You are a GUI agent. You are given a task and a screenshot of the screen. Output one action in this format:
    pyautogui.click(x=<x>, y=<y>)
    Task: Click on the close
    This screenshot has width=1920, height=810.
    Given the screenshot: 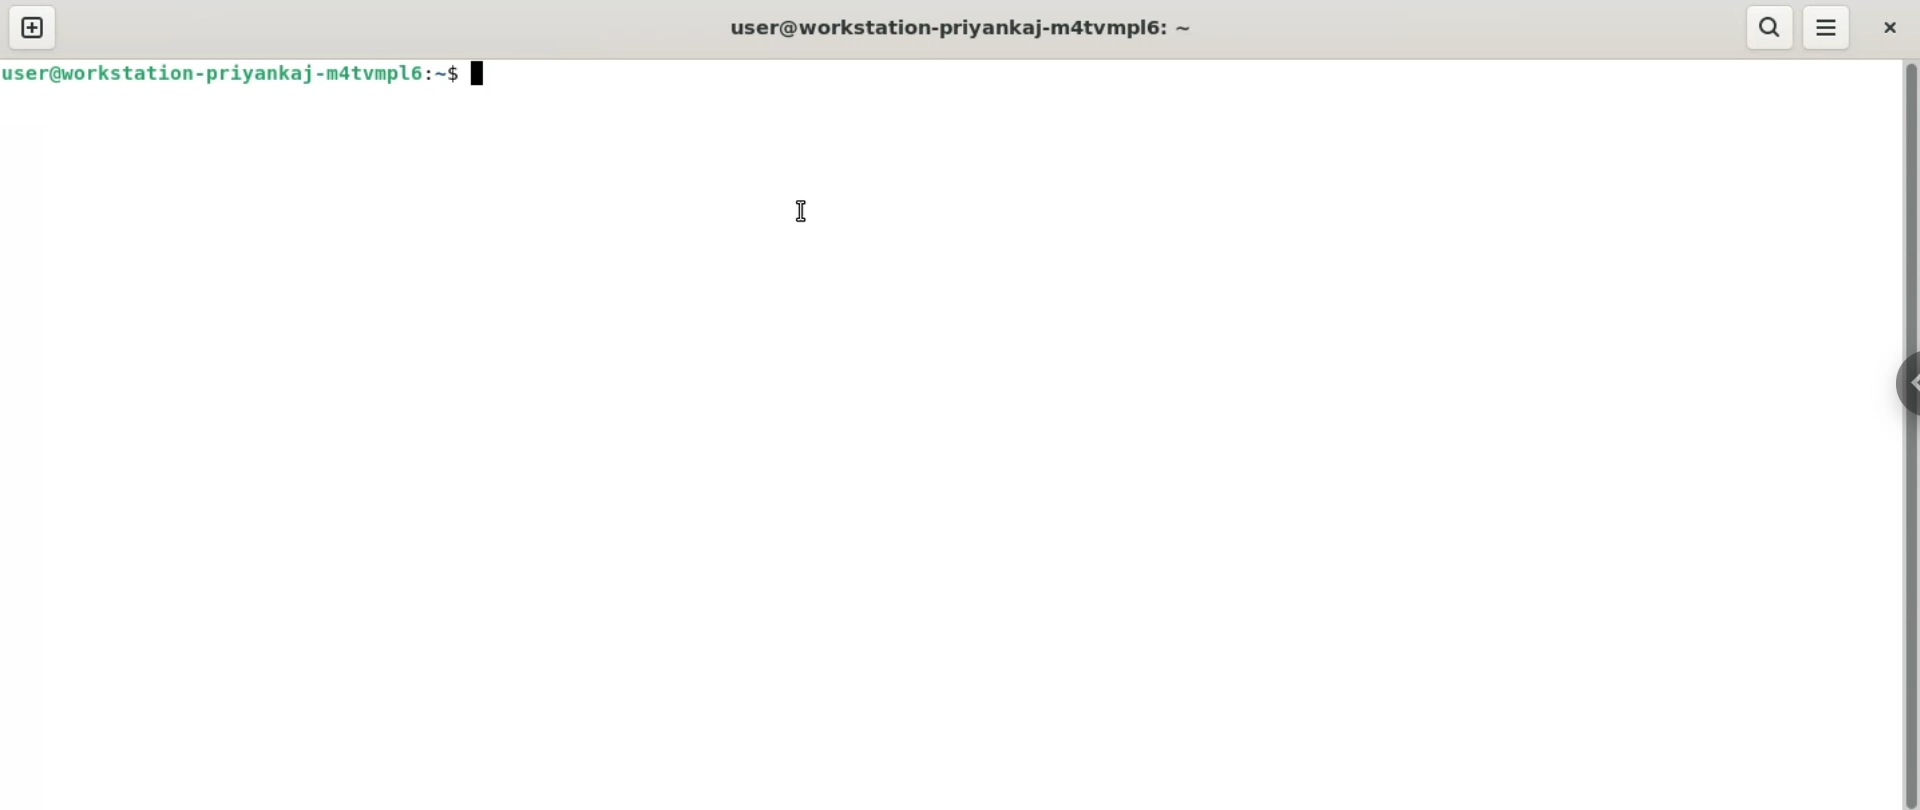 What is the action you would take?
    pyautogui.click(x=1894, y=26)
    